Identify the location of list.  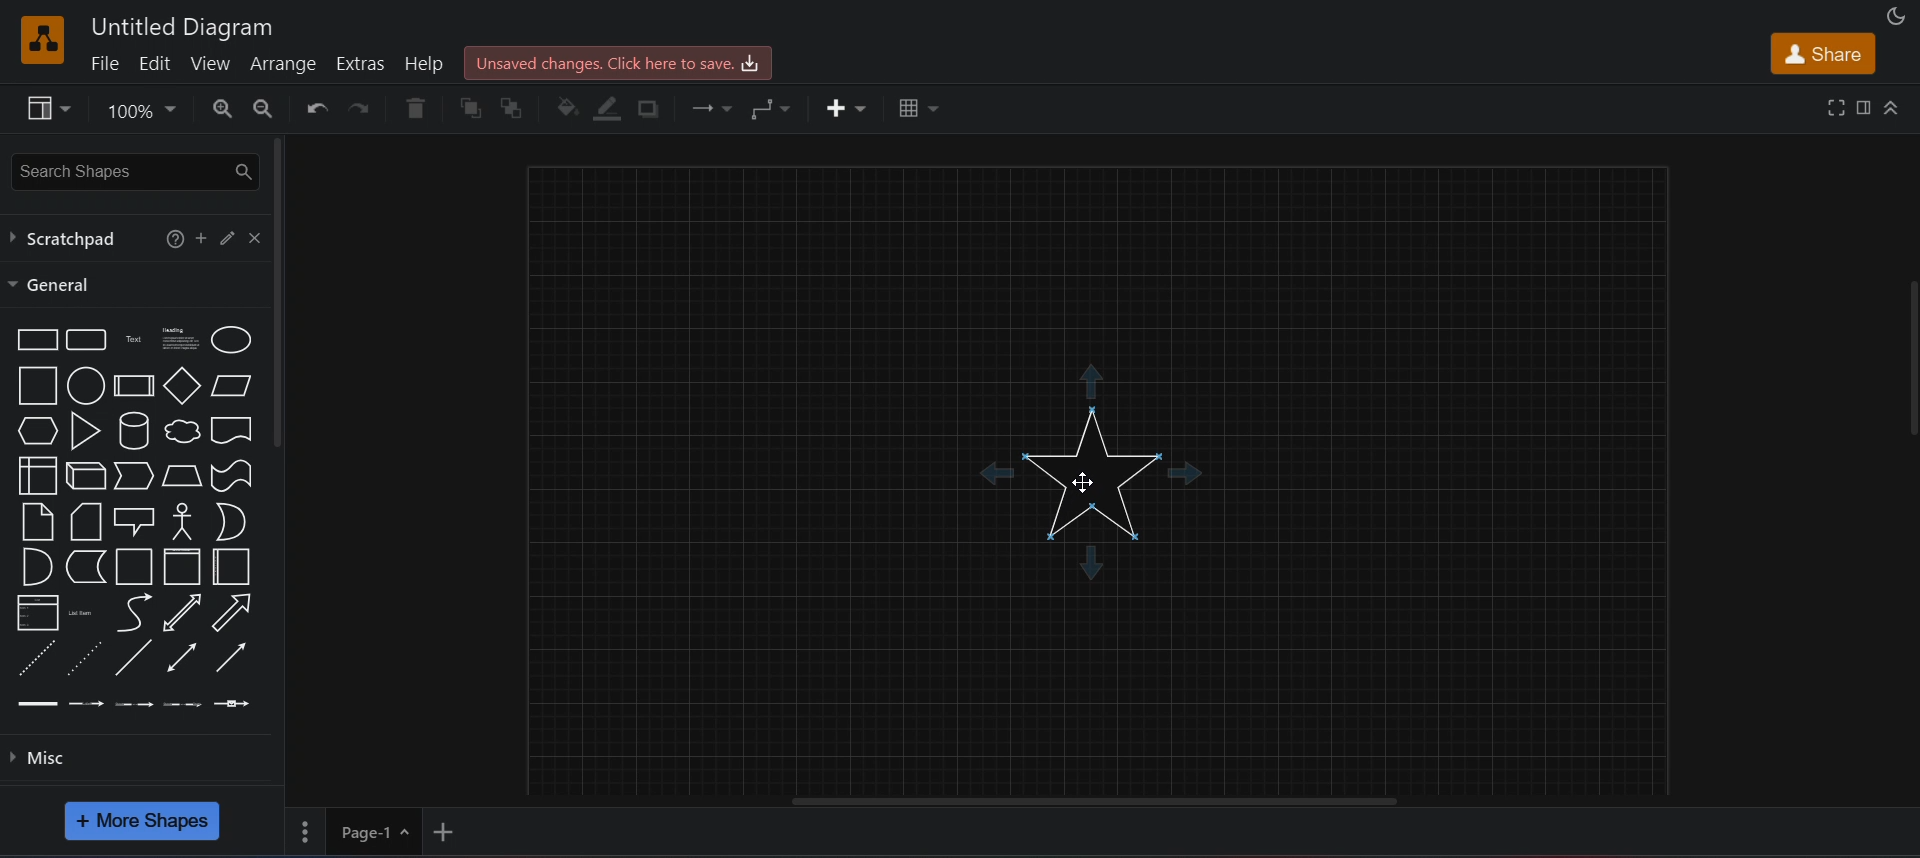
(35, 611).